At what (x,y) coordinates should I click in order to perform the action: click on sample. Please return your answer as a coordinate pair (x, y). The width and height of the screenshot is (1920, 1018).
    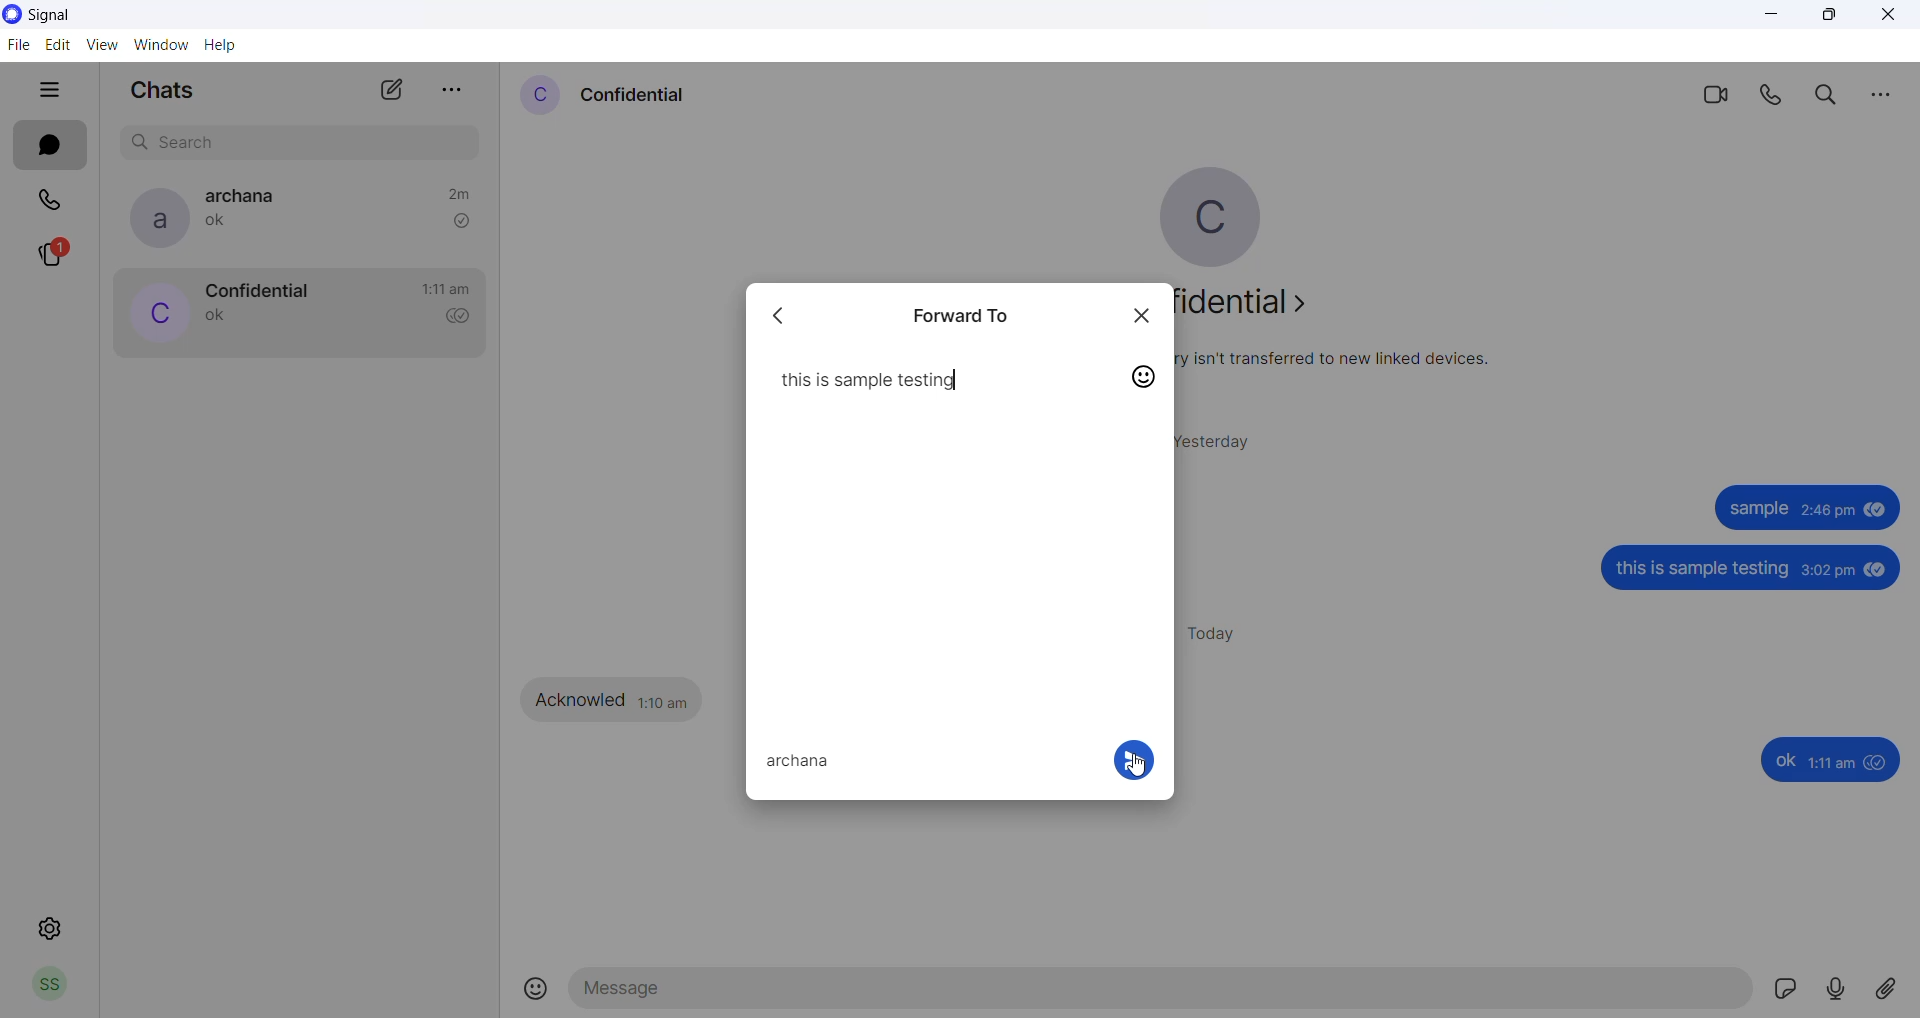
    Looking at the image, I should click on (1756, 510).